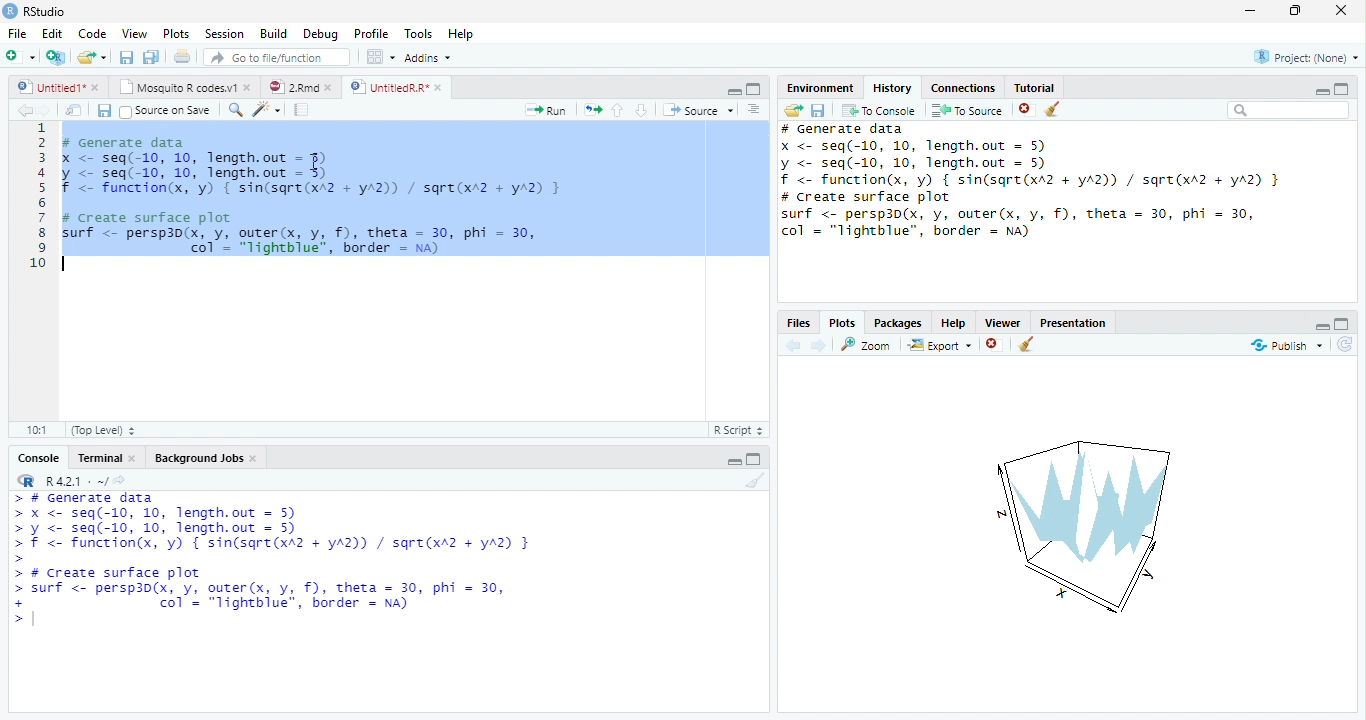 The image size is (1366, 720). Describe the element at coordinates (48, 86) in the screenshot. I see `Untitled1*` at that location.